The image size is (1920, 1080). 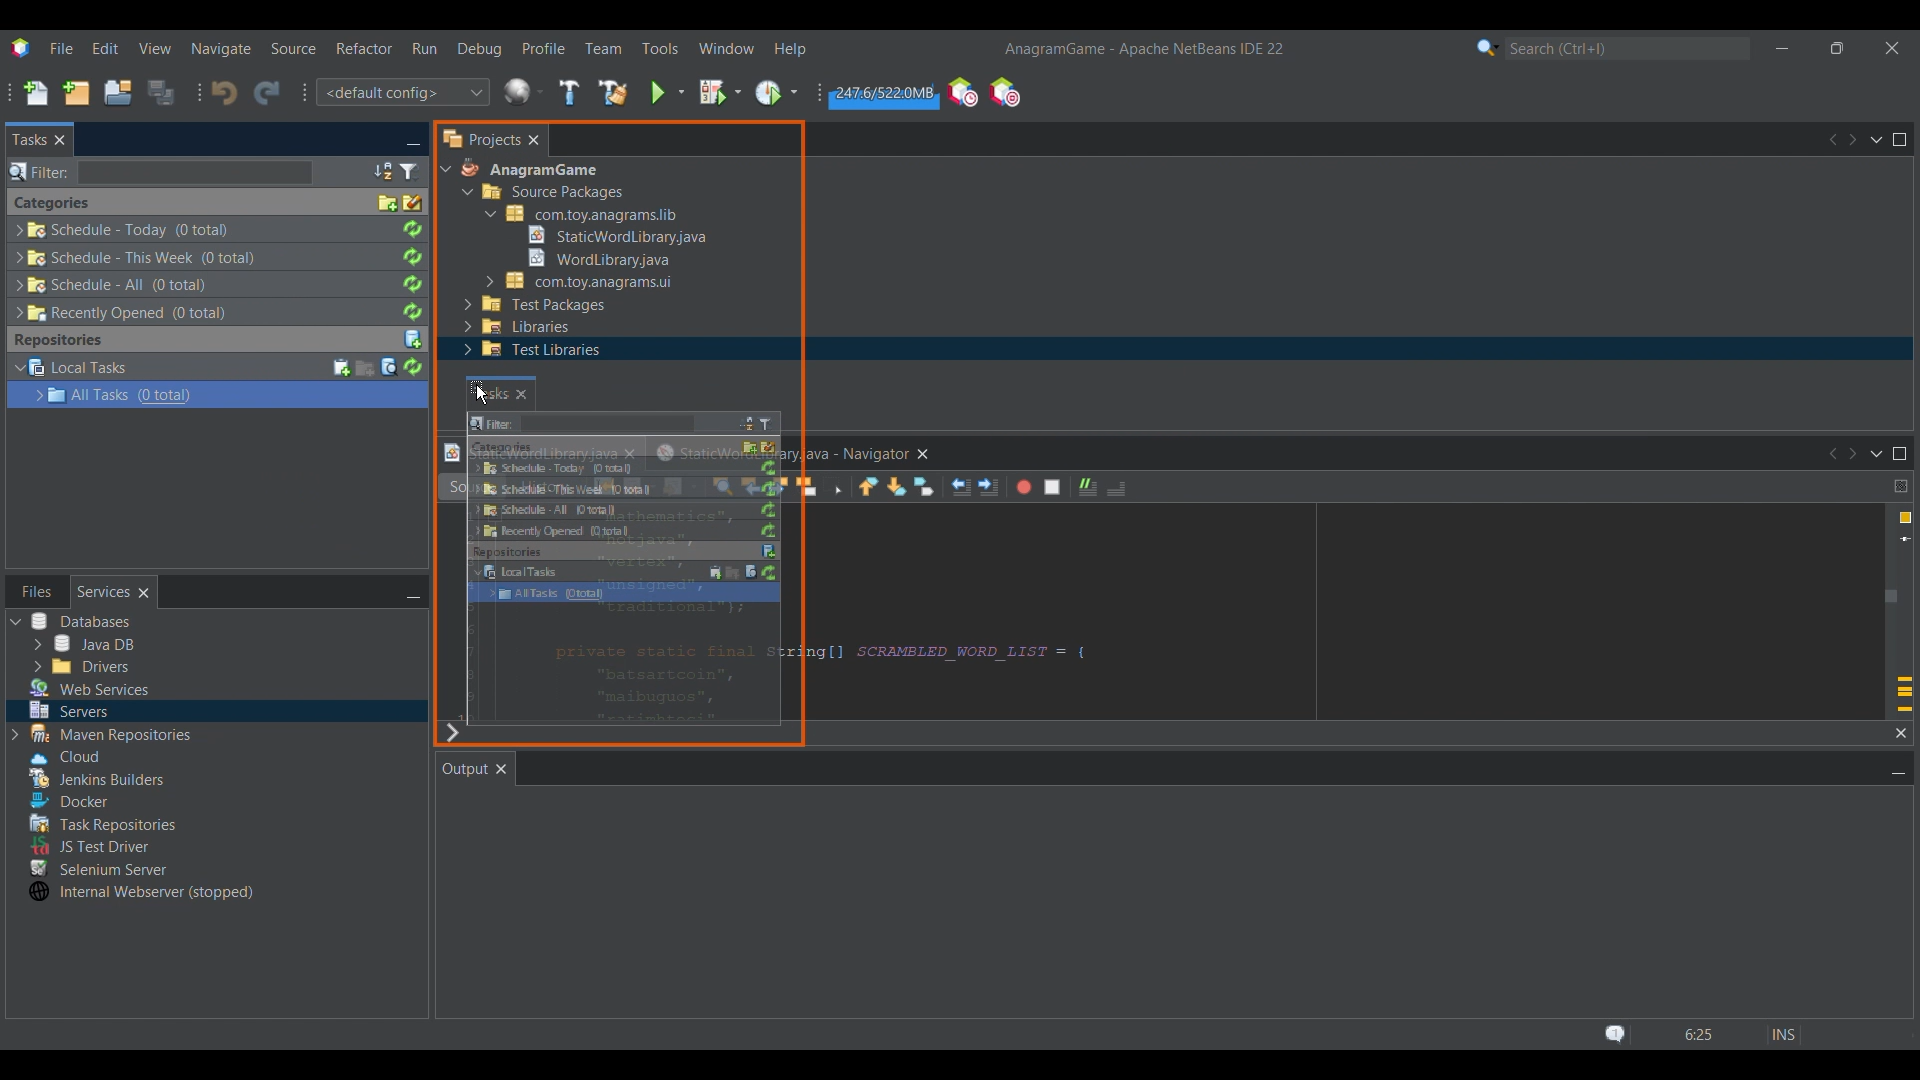 I want to click on Maximize window, so click(x=1899, y=139).